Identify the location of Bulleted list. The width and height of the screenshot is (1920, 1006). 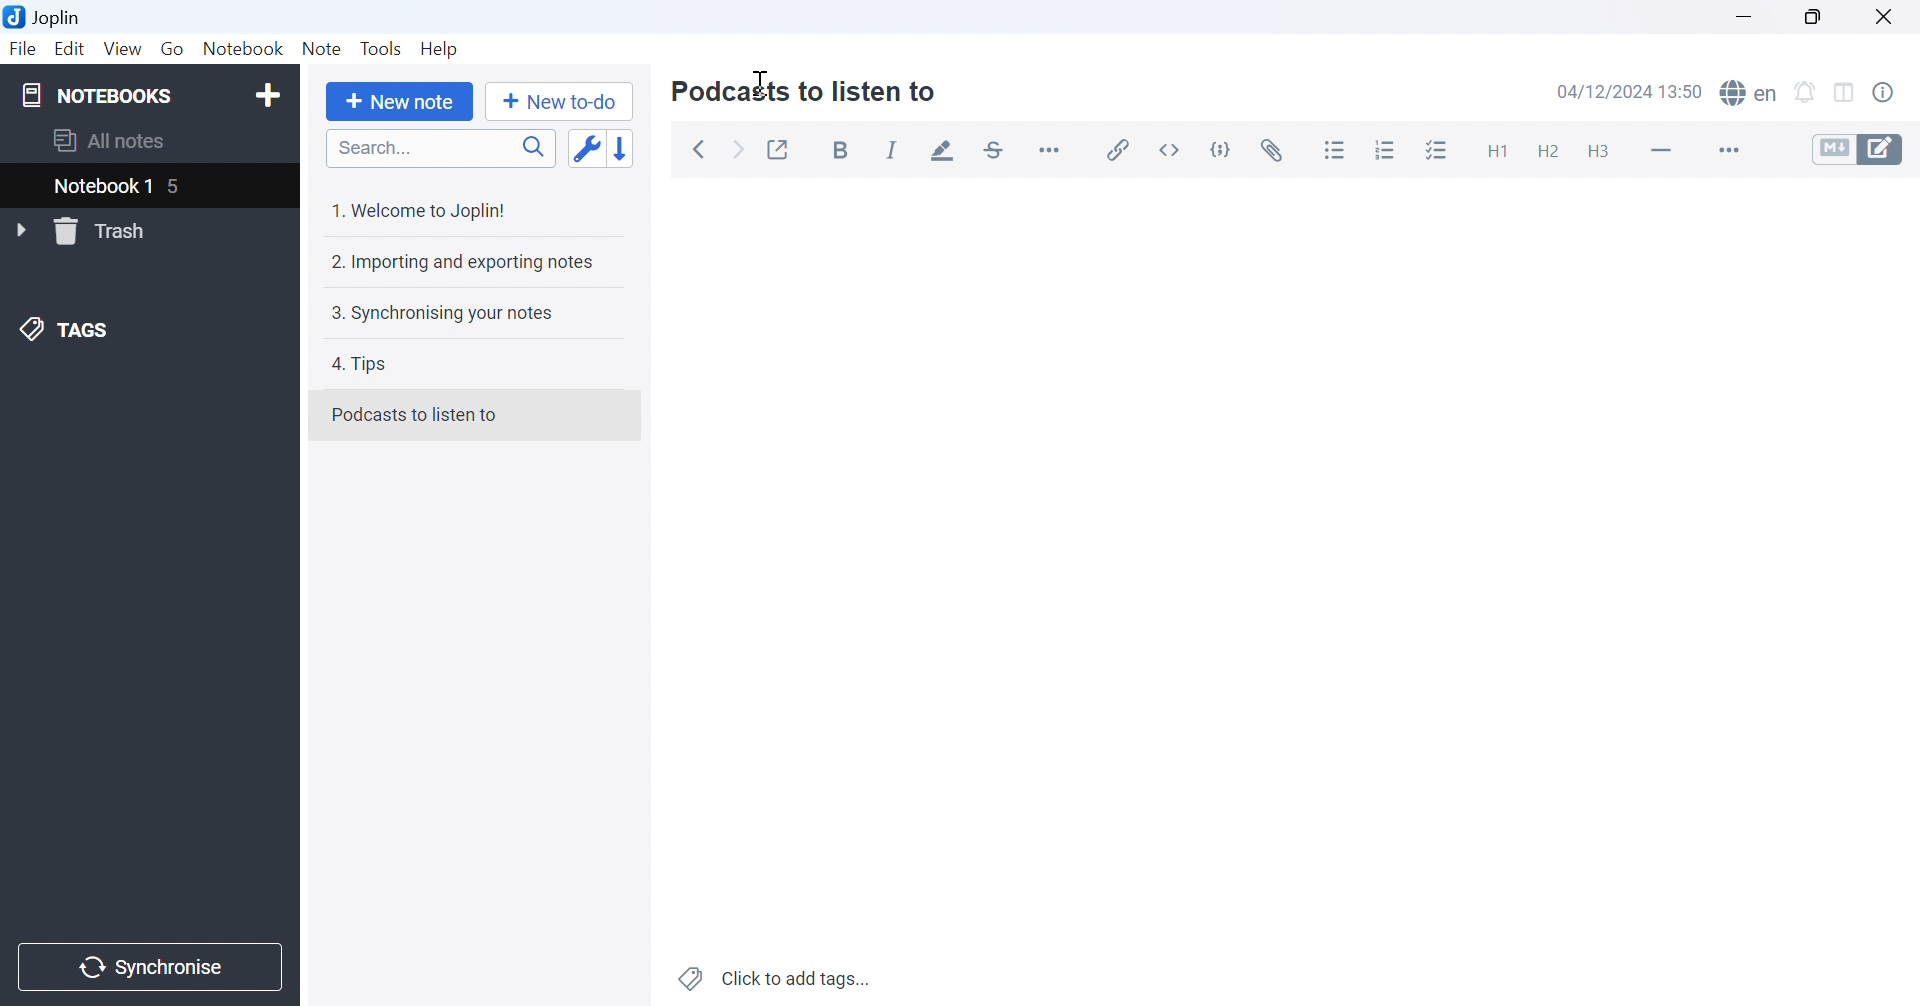
(1336, 149).